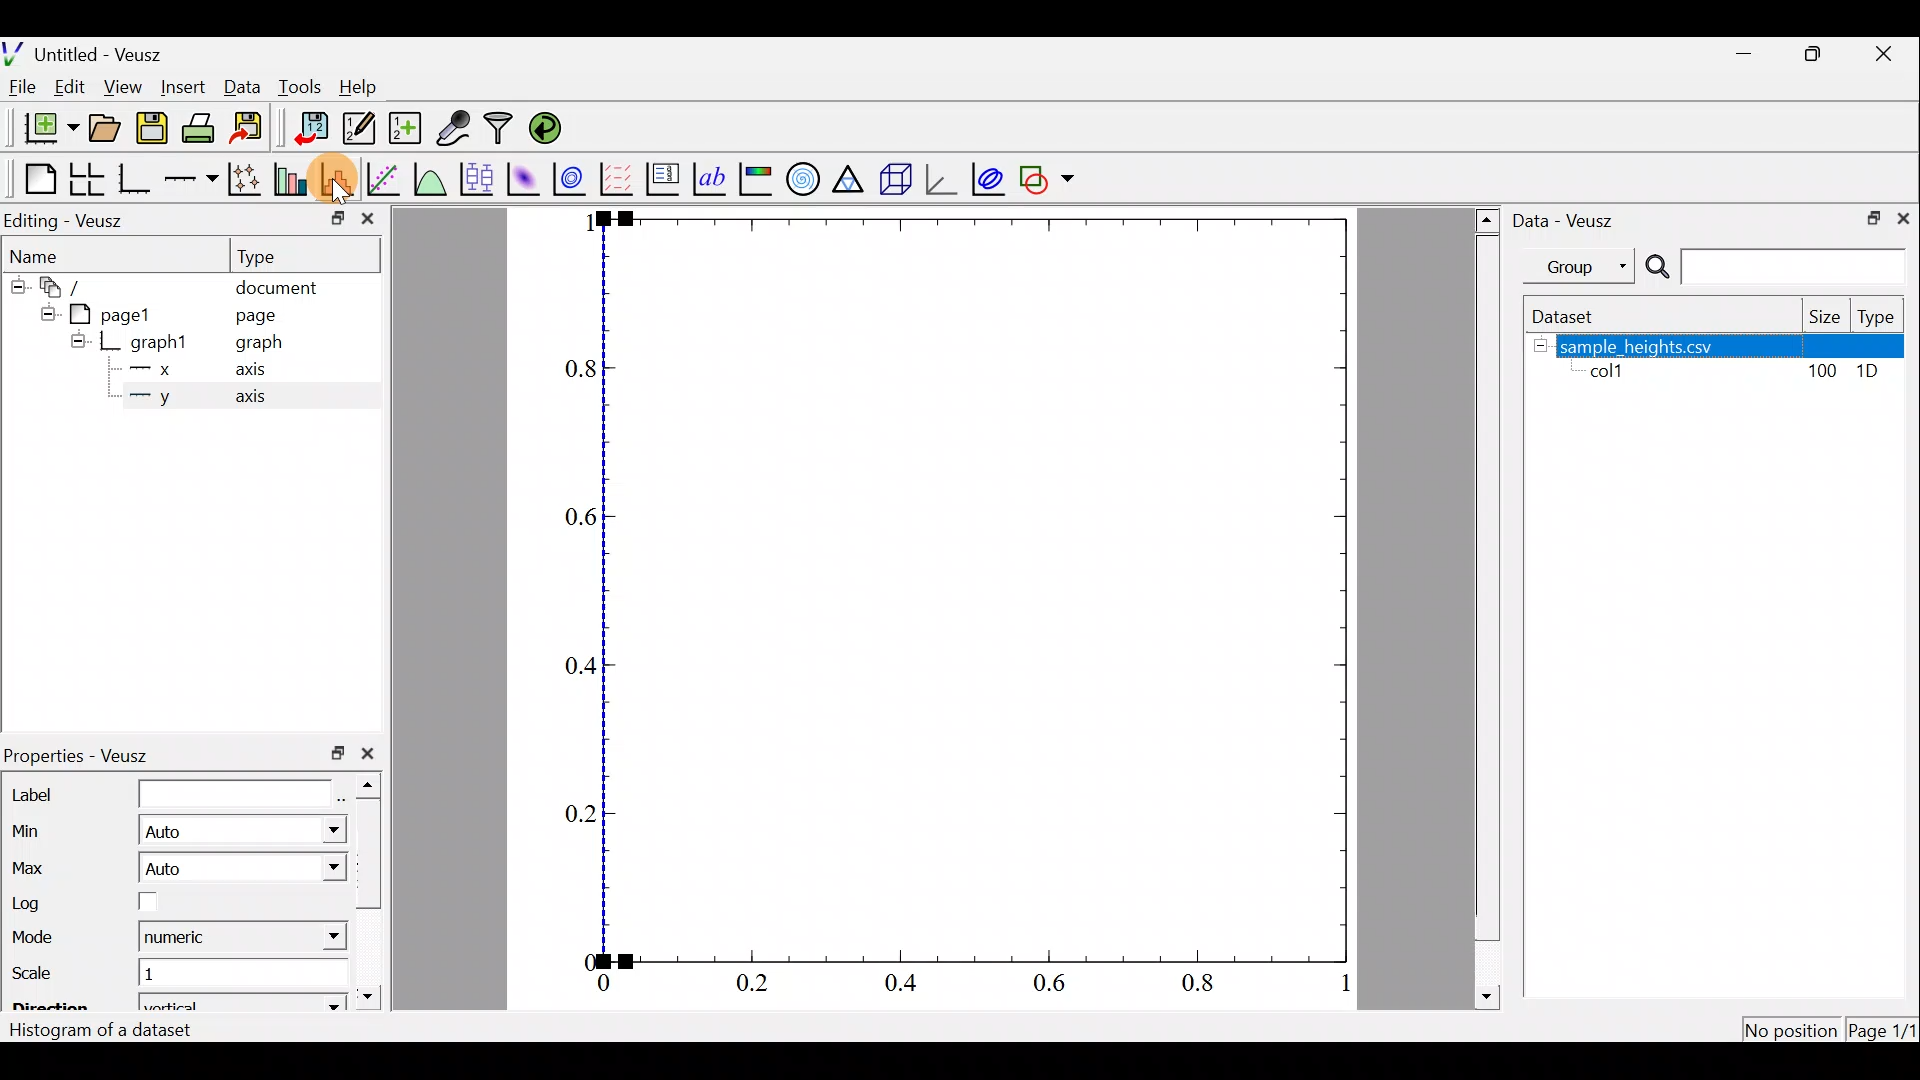 Image resolution: width=1920 pixels, height=1080 pixels. I want to click on mode dropdown, so click(316, 940).